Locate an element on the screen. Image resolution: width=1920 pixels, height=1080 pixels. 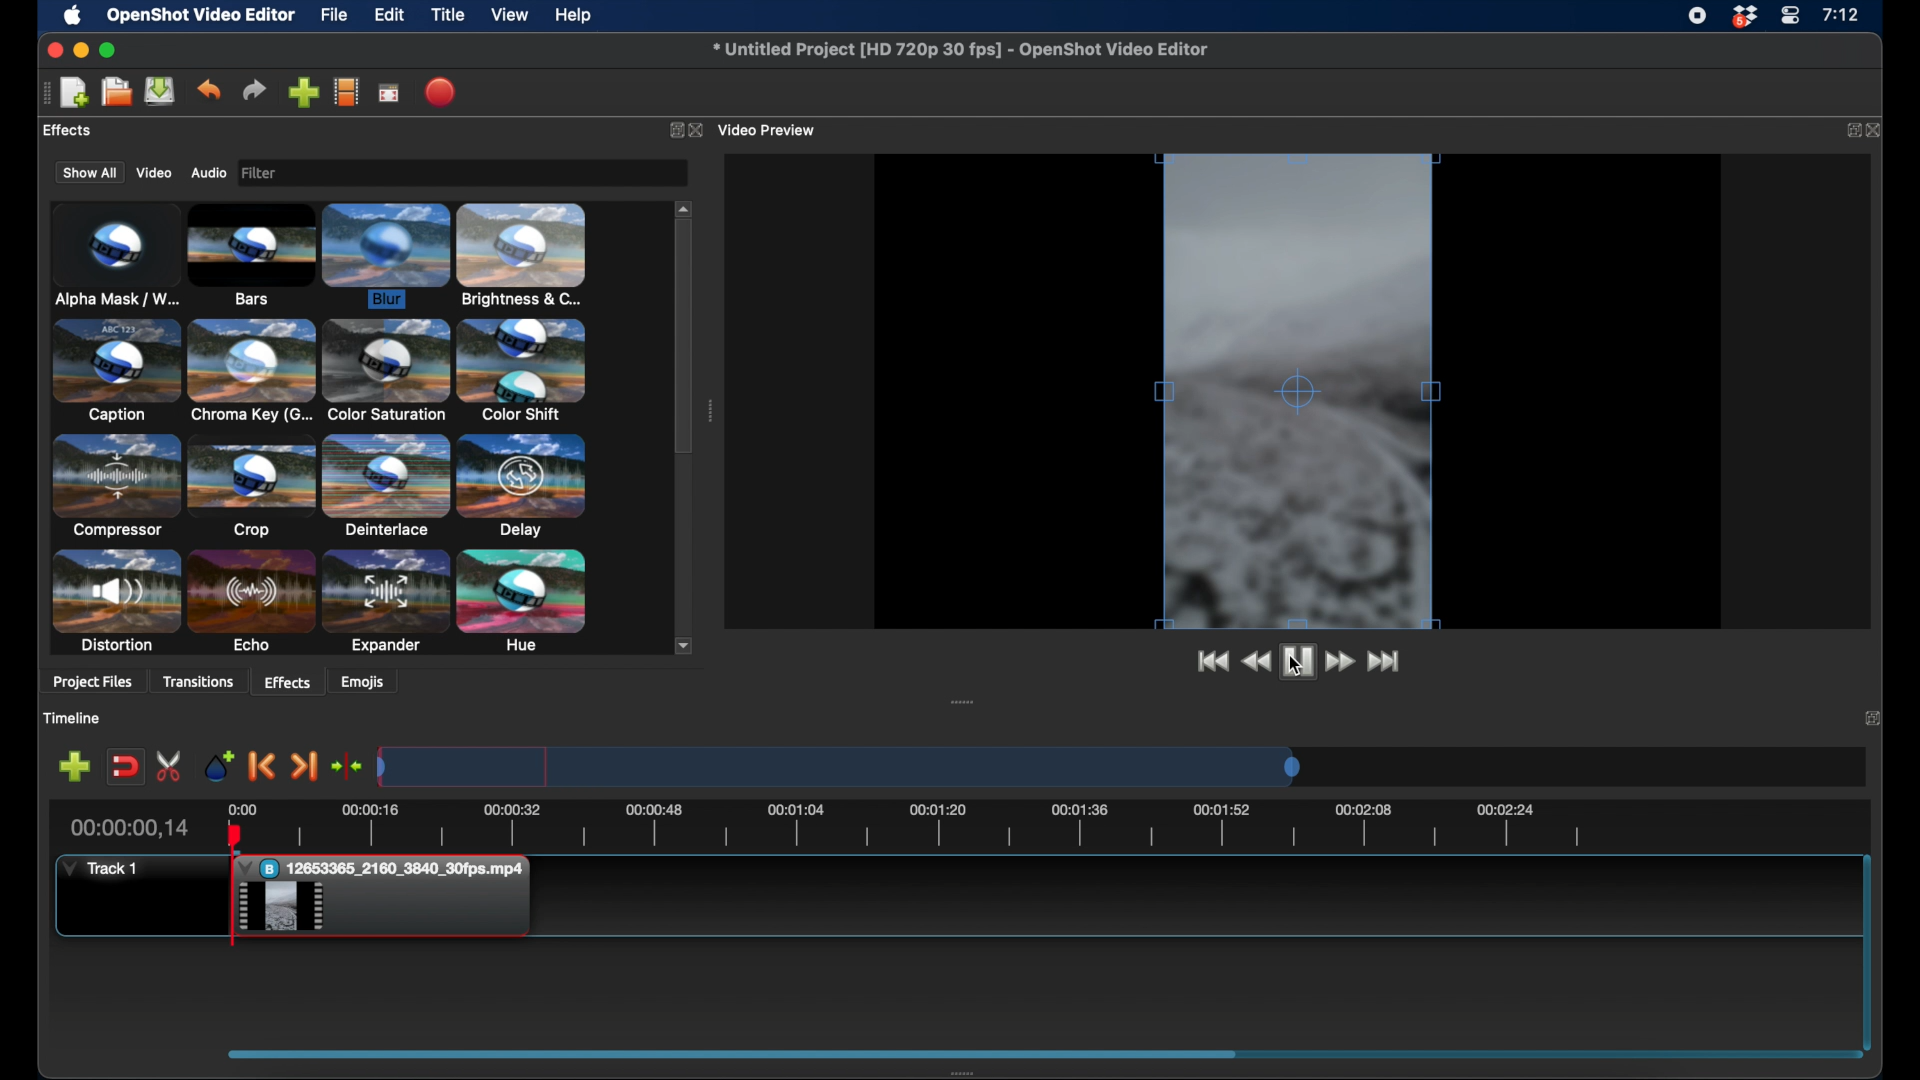
jump to start is located at coordinates (1212, 662).